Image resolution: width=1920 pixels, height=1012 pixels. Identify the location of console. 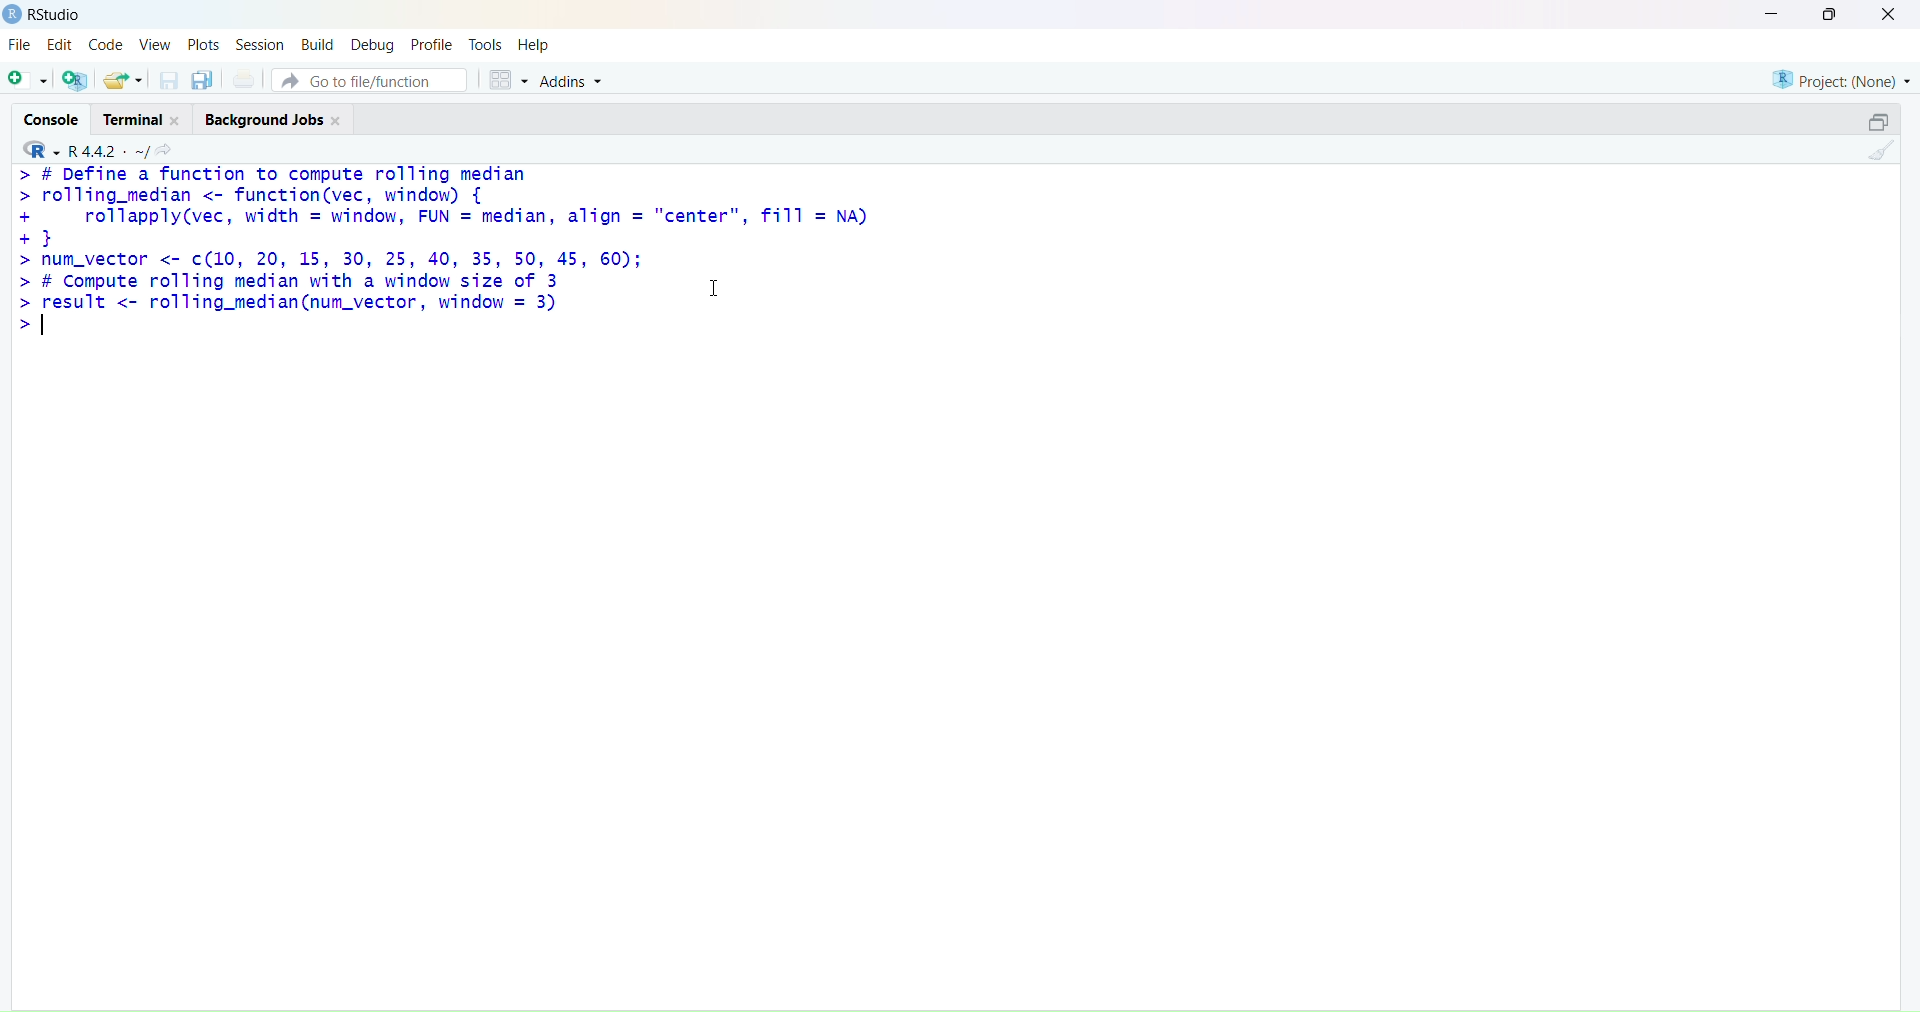
(52, 120).